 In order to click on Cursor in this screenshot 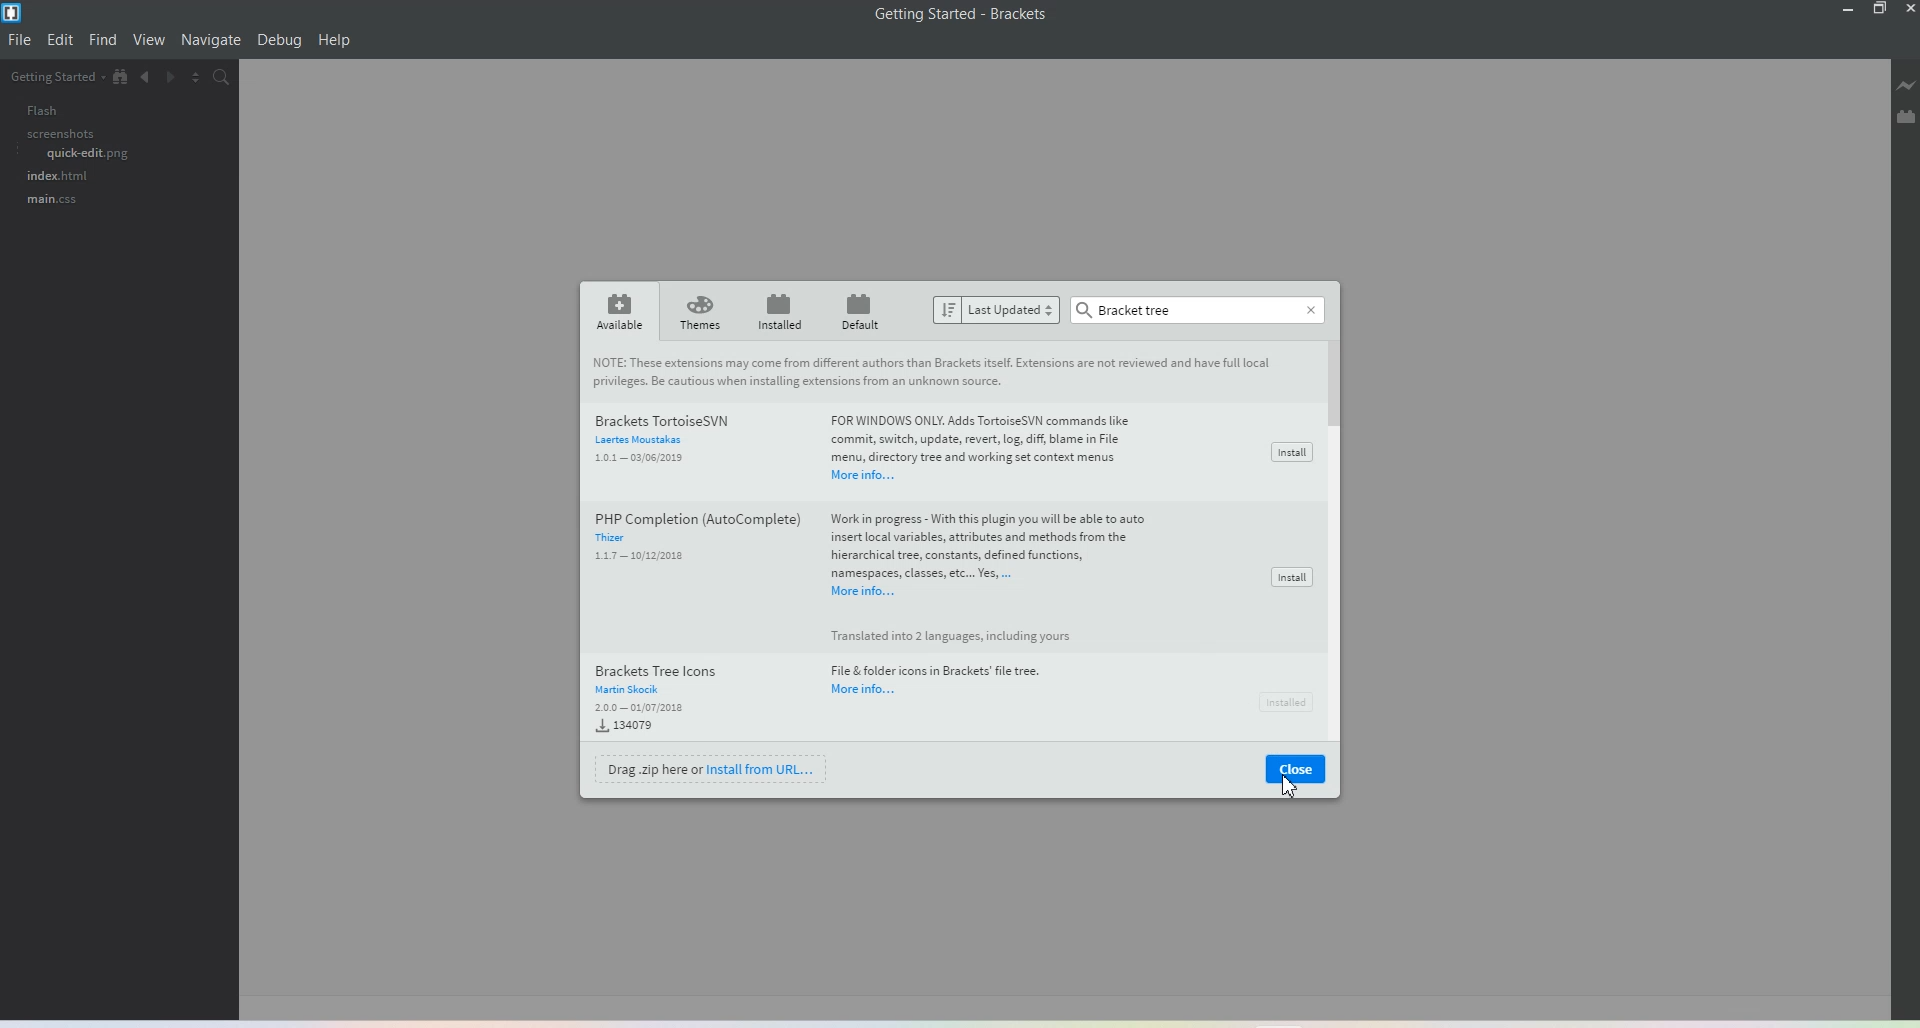, I will do `click(1288, 785)`.